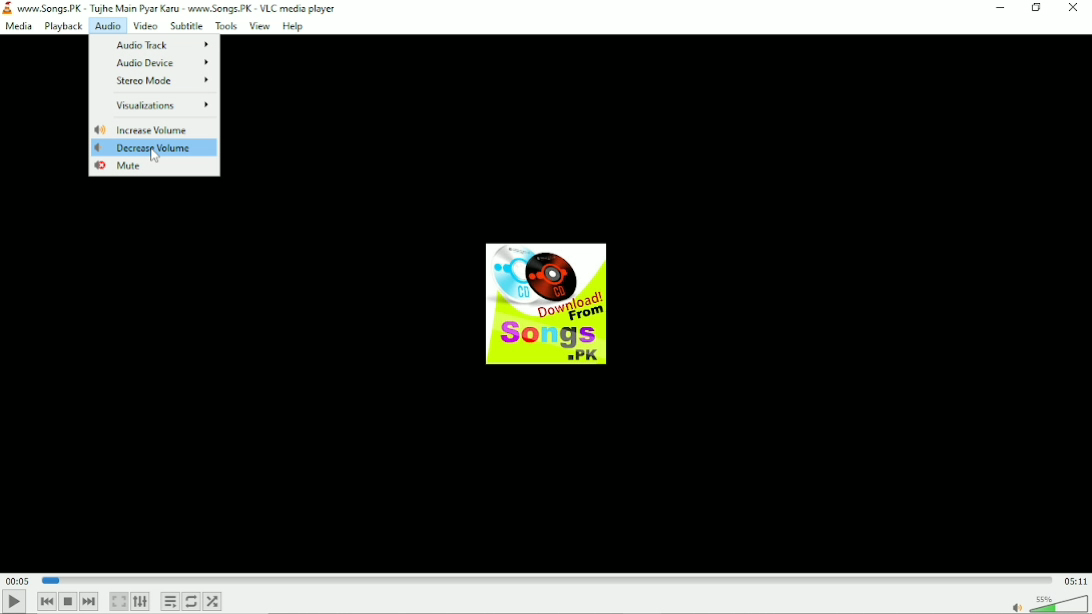 The height and width of the screenshot is (614, 1092). I want to click on www.songs PK - Tuhe Man Pyar Karu - www. Songs FE - VLC med player, so click(184, 8).